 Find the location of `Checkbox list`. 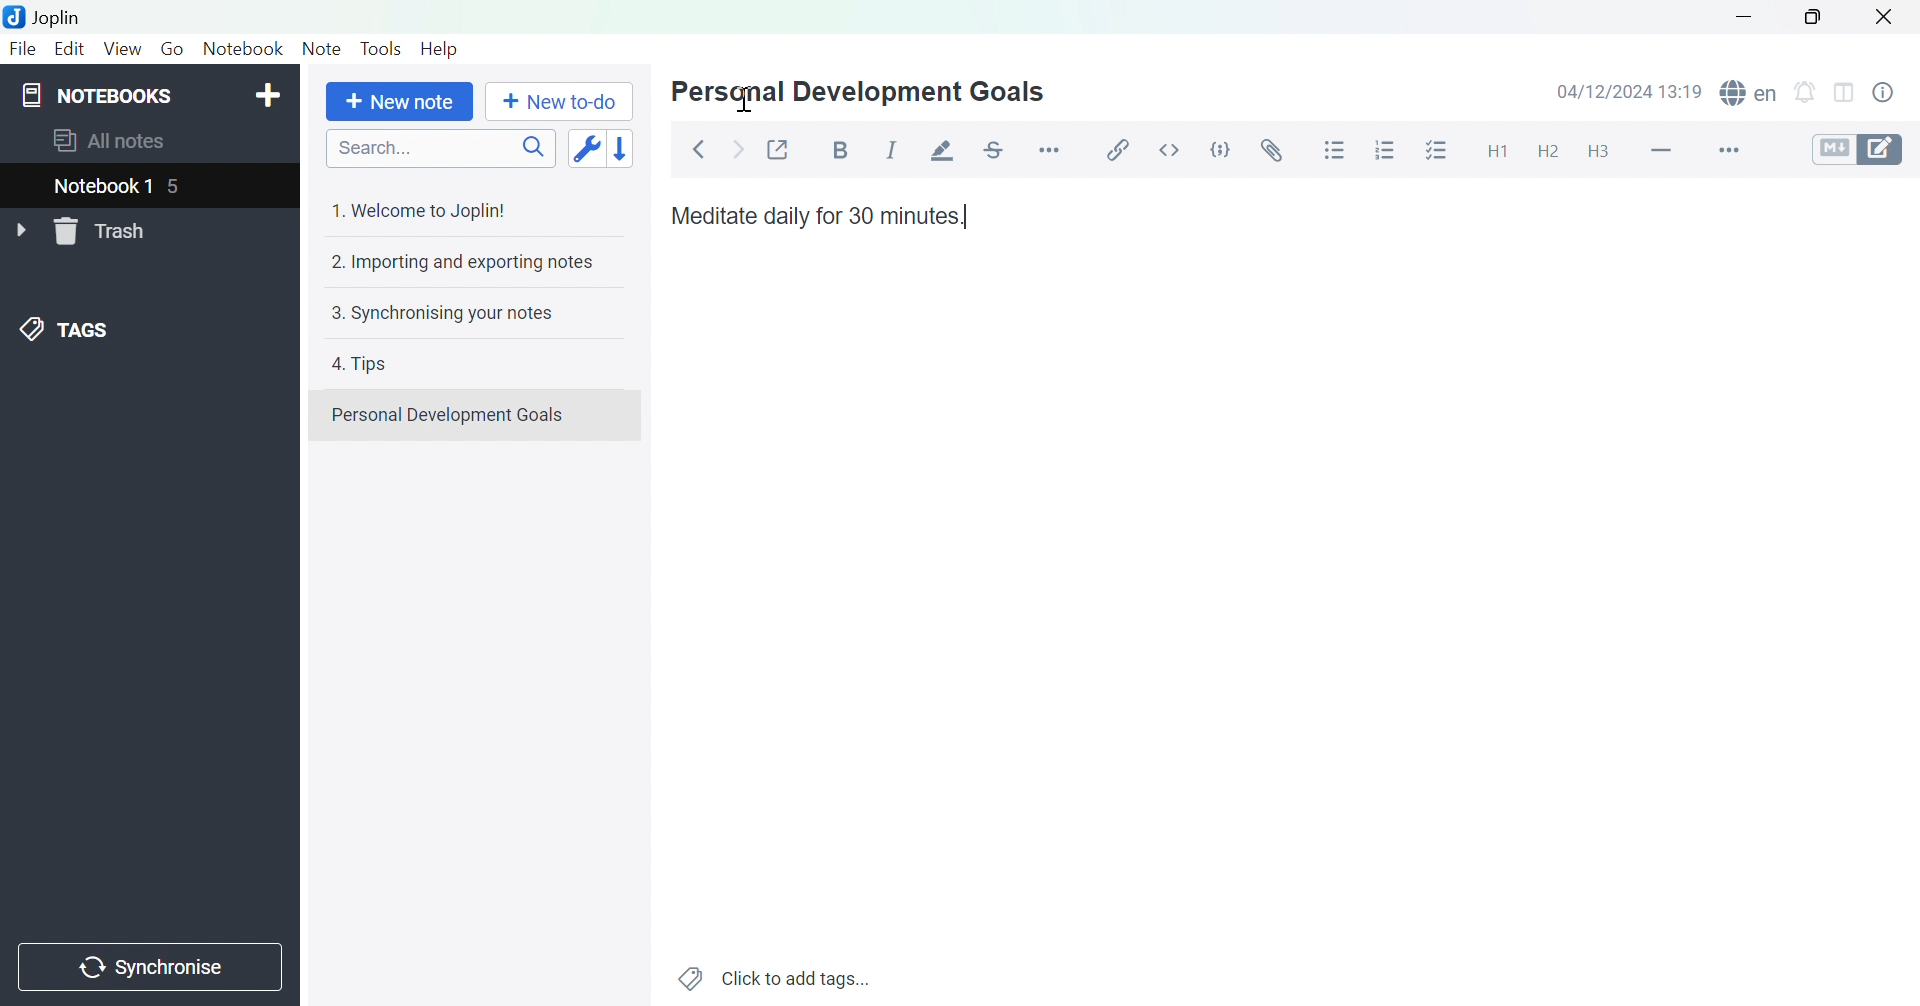

Checkbox list is located at coordinates (1433, 152).